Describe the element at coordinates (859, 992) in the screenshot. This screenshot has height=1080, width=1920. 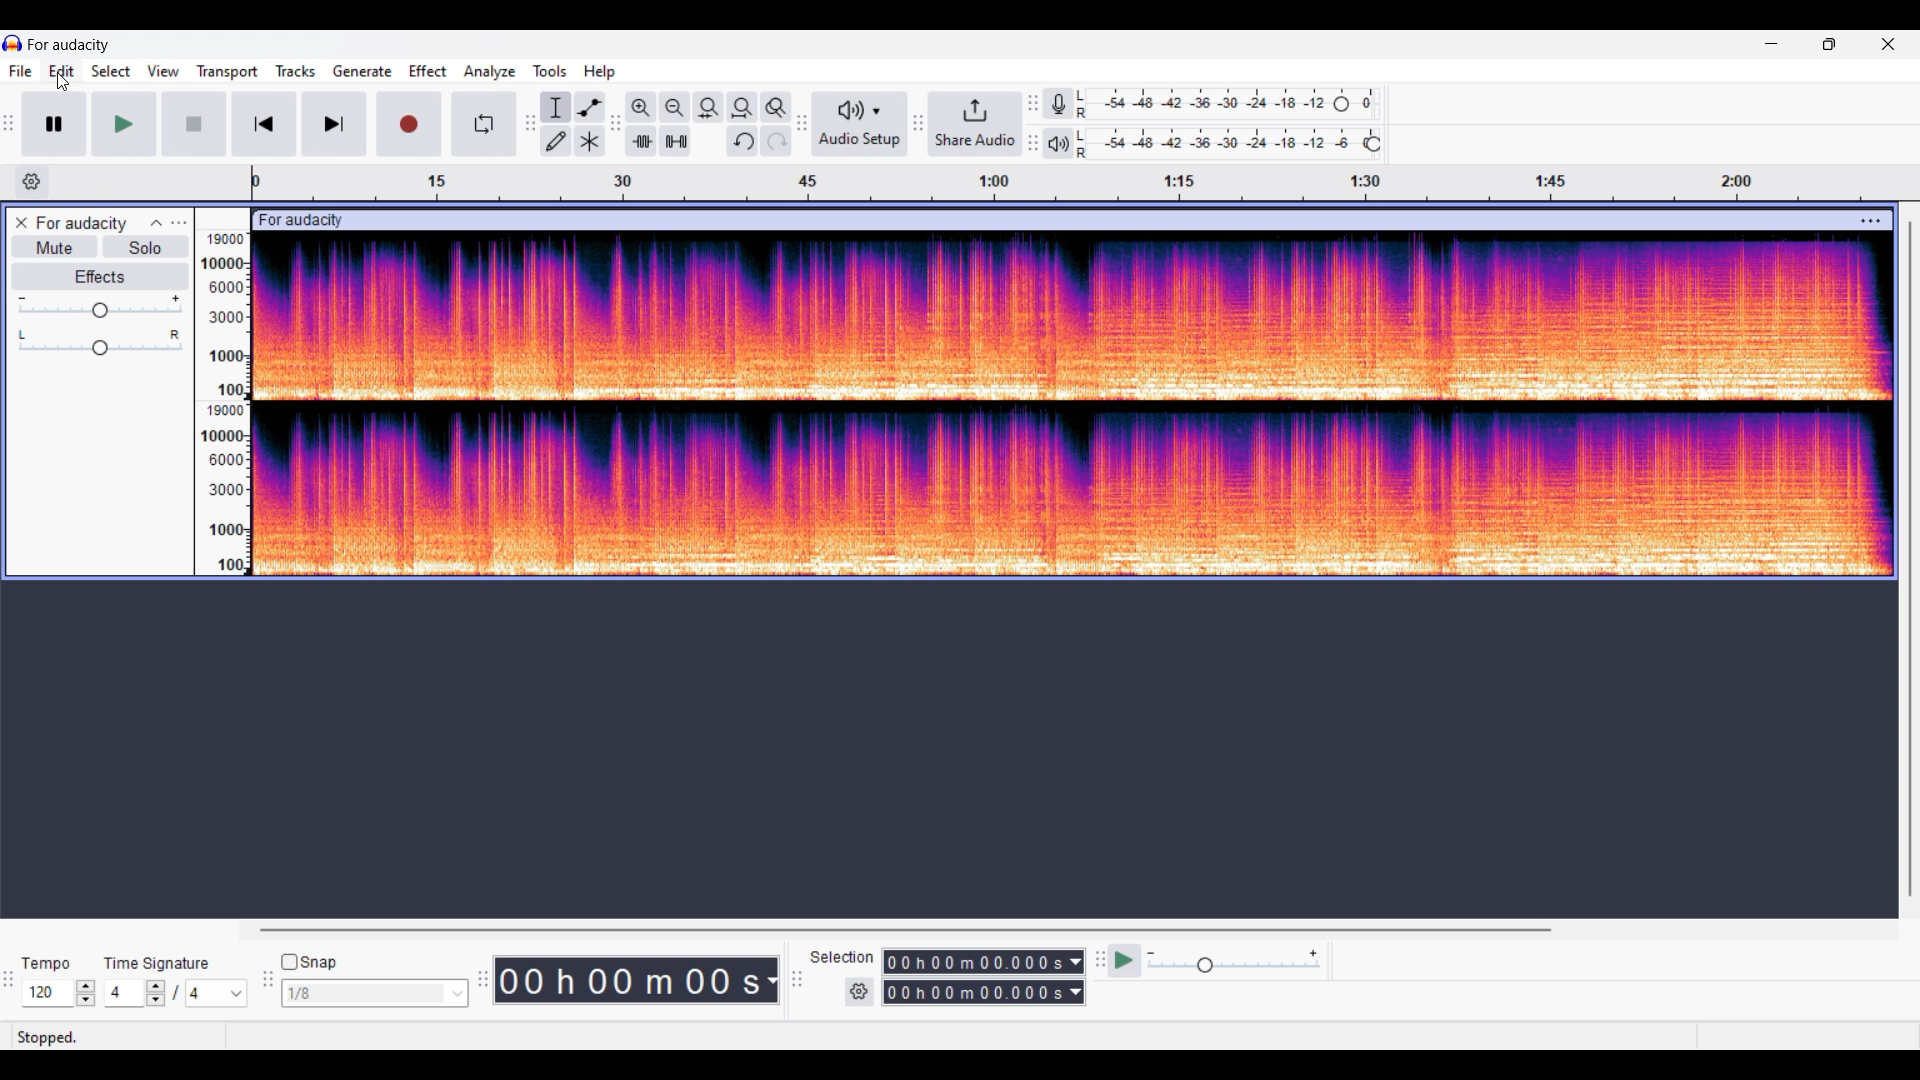
I see `Settings` at that location.